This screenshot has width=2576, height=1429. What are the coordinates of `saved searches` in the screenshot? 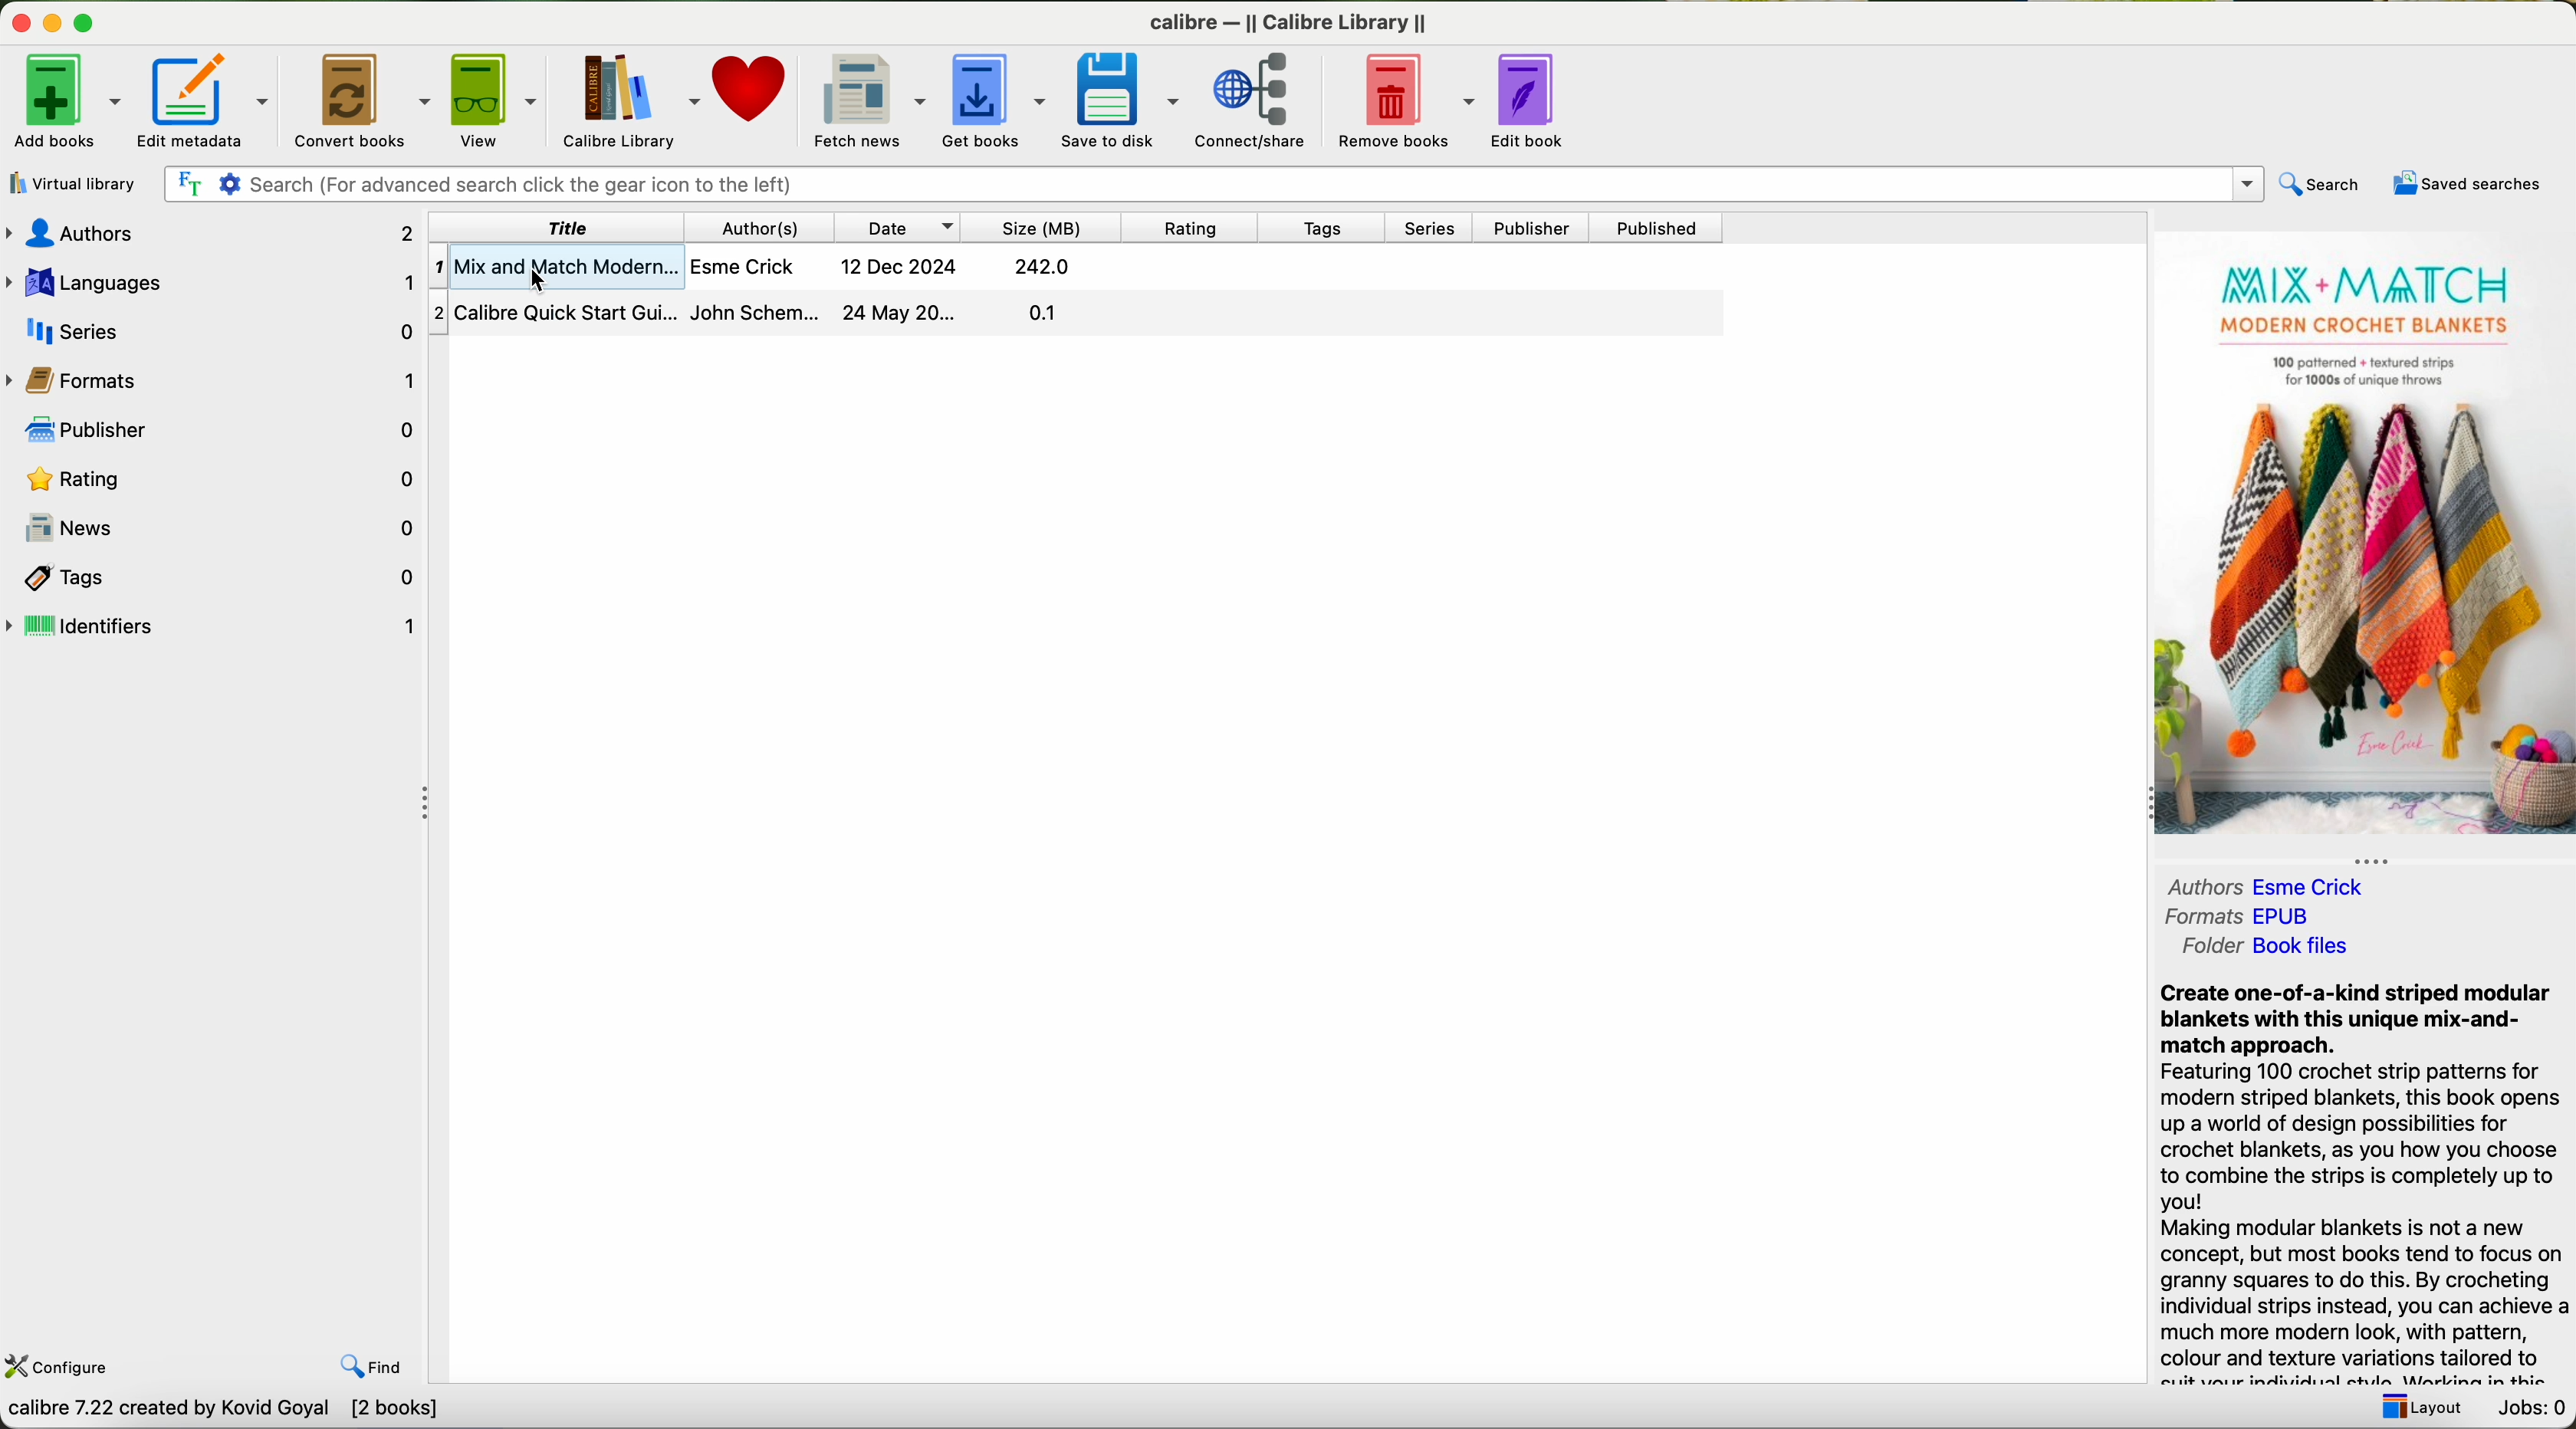 It's located at (2471, 184).